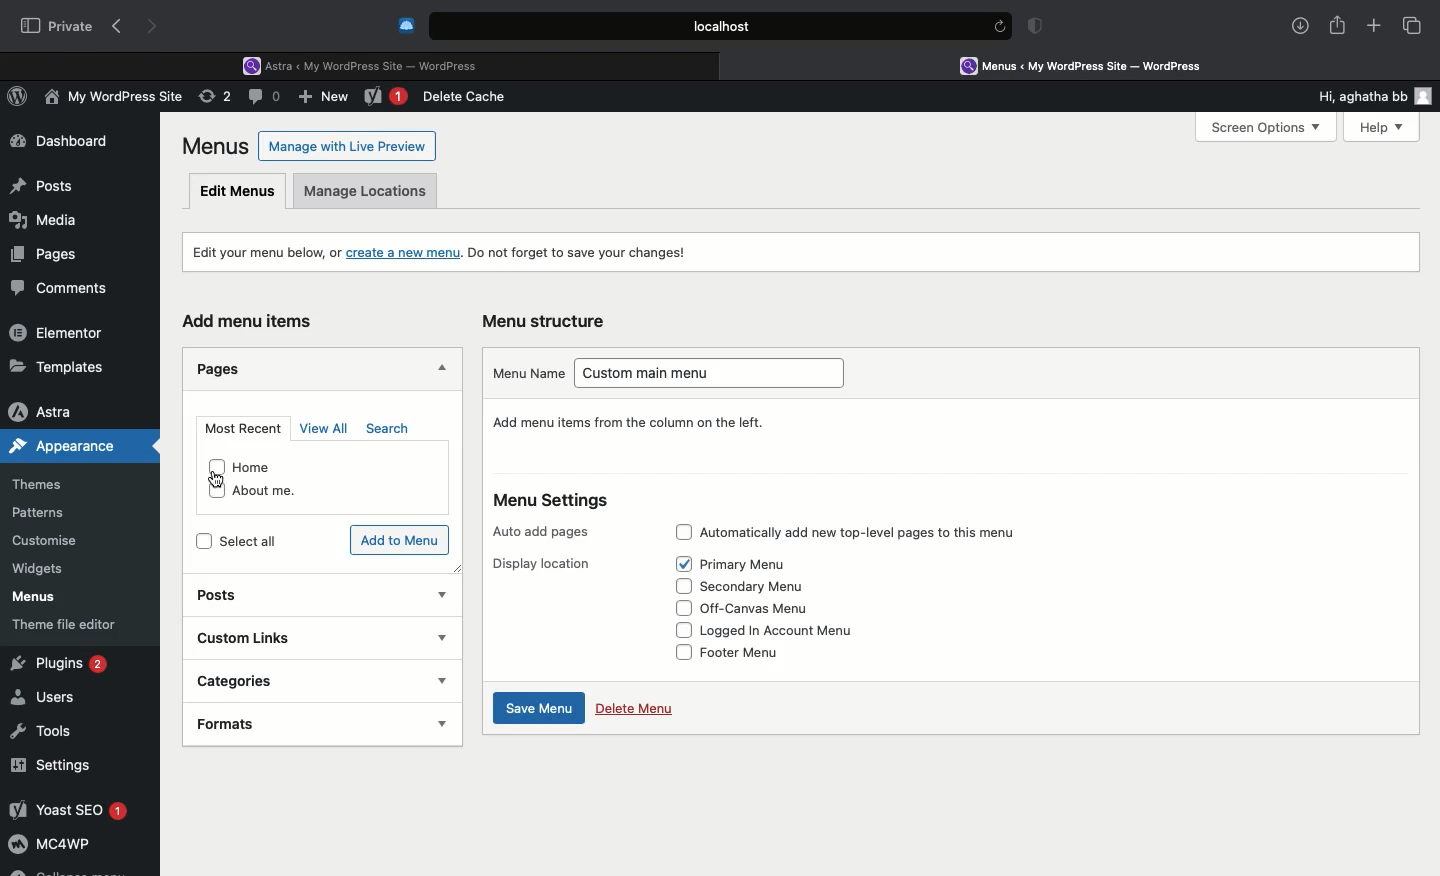 This screenshot has width=1440, height=876. I want to click on Display location, so click(548, 562).